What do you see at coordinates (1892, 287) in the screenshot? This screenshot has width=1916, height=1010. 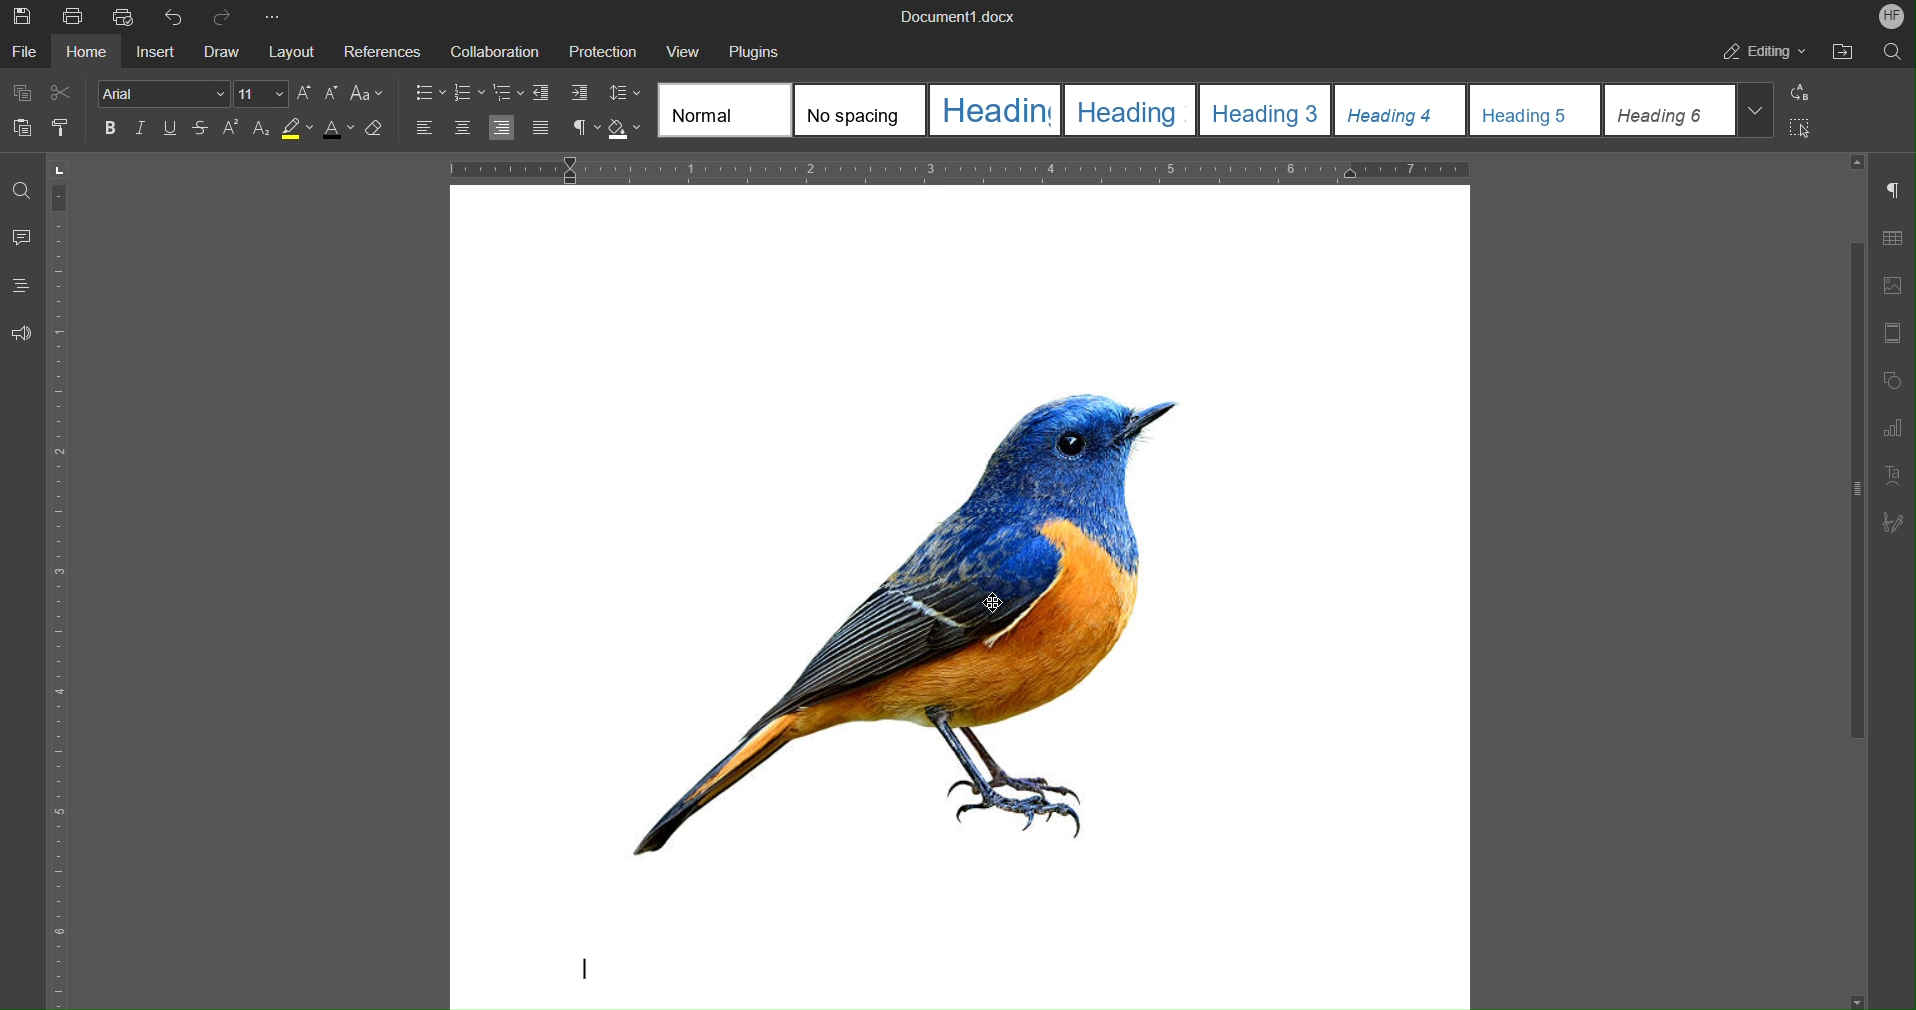 I see `Image Settings` at bounding box center [1892, 287].